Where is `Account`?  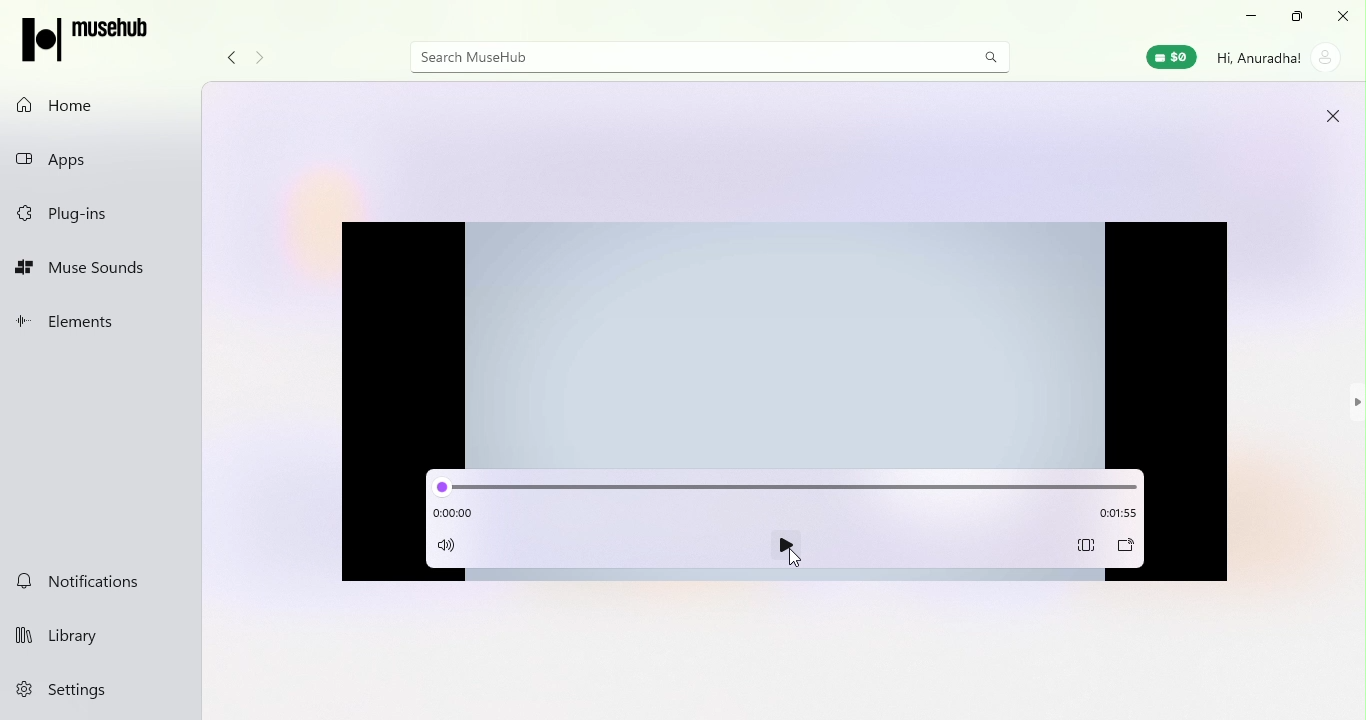 Account is located at coordinates (1275, 60).